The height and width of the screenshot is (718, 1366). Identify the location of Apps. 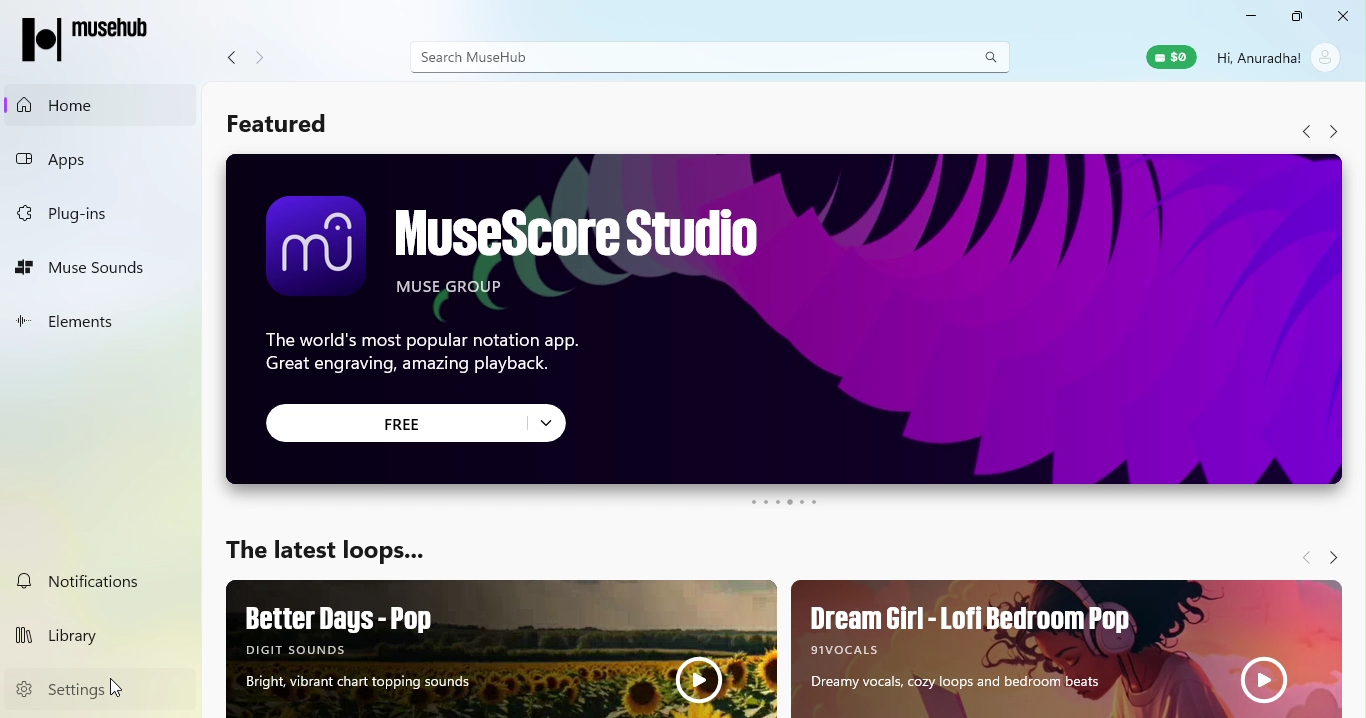
(86, 153).